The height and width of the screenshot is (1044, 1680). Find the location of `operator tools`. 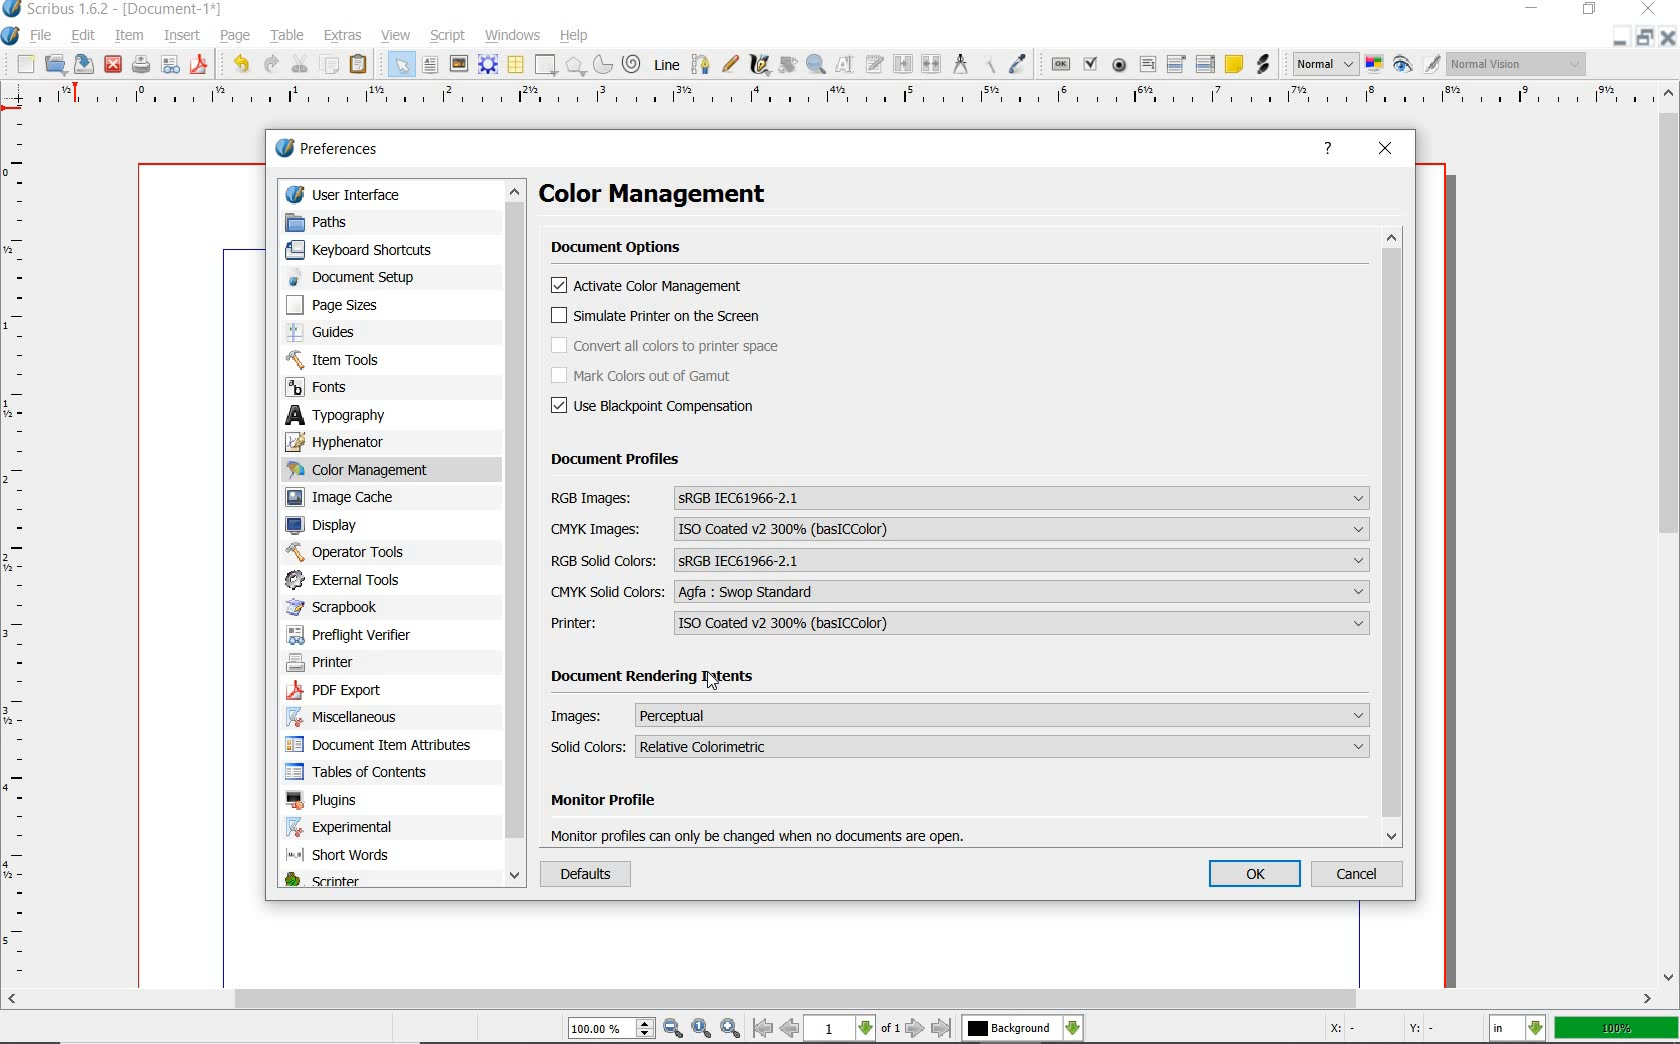

operator tools is located at coordinates (357, 552).